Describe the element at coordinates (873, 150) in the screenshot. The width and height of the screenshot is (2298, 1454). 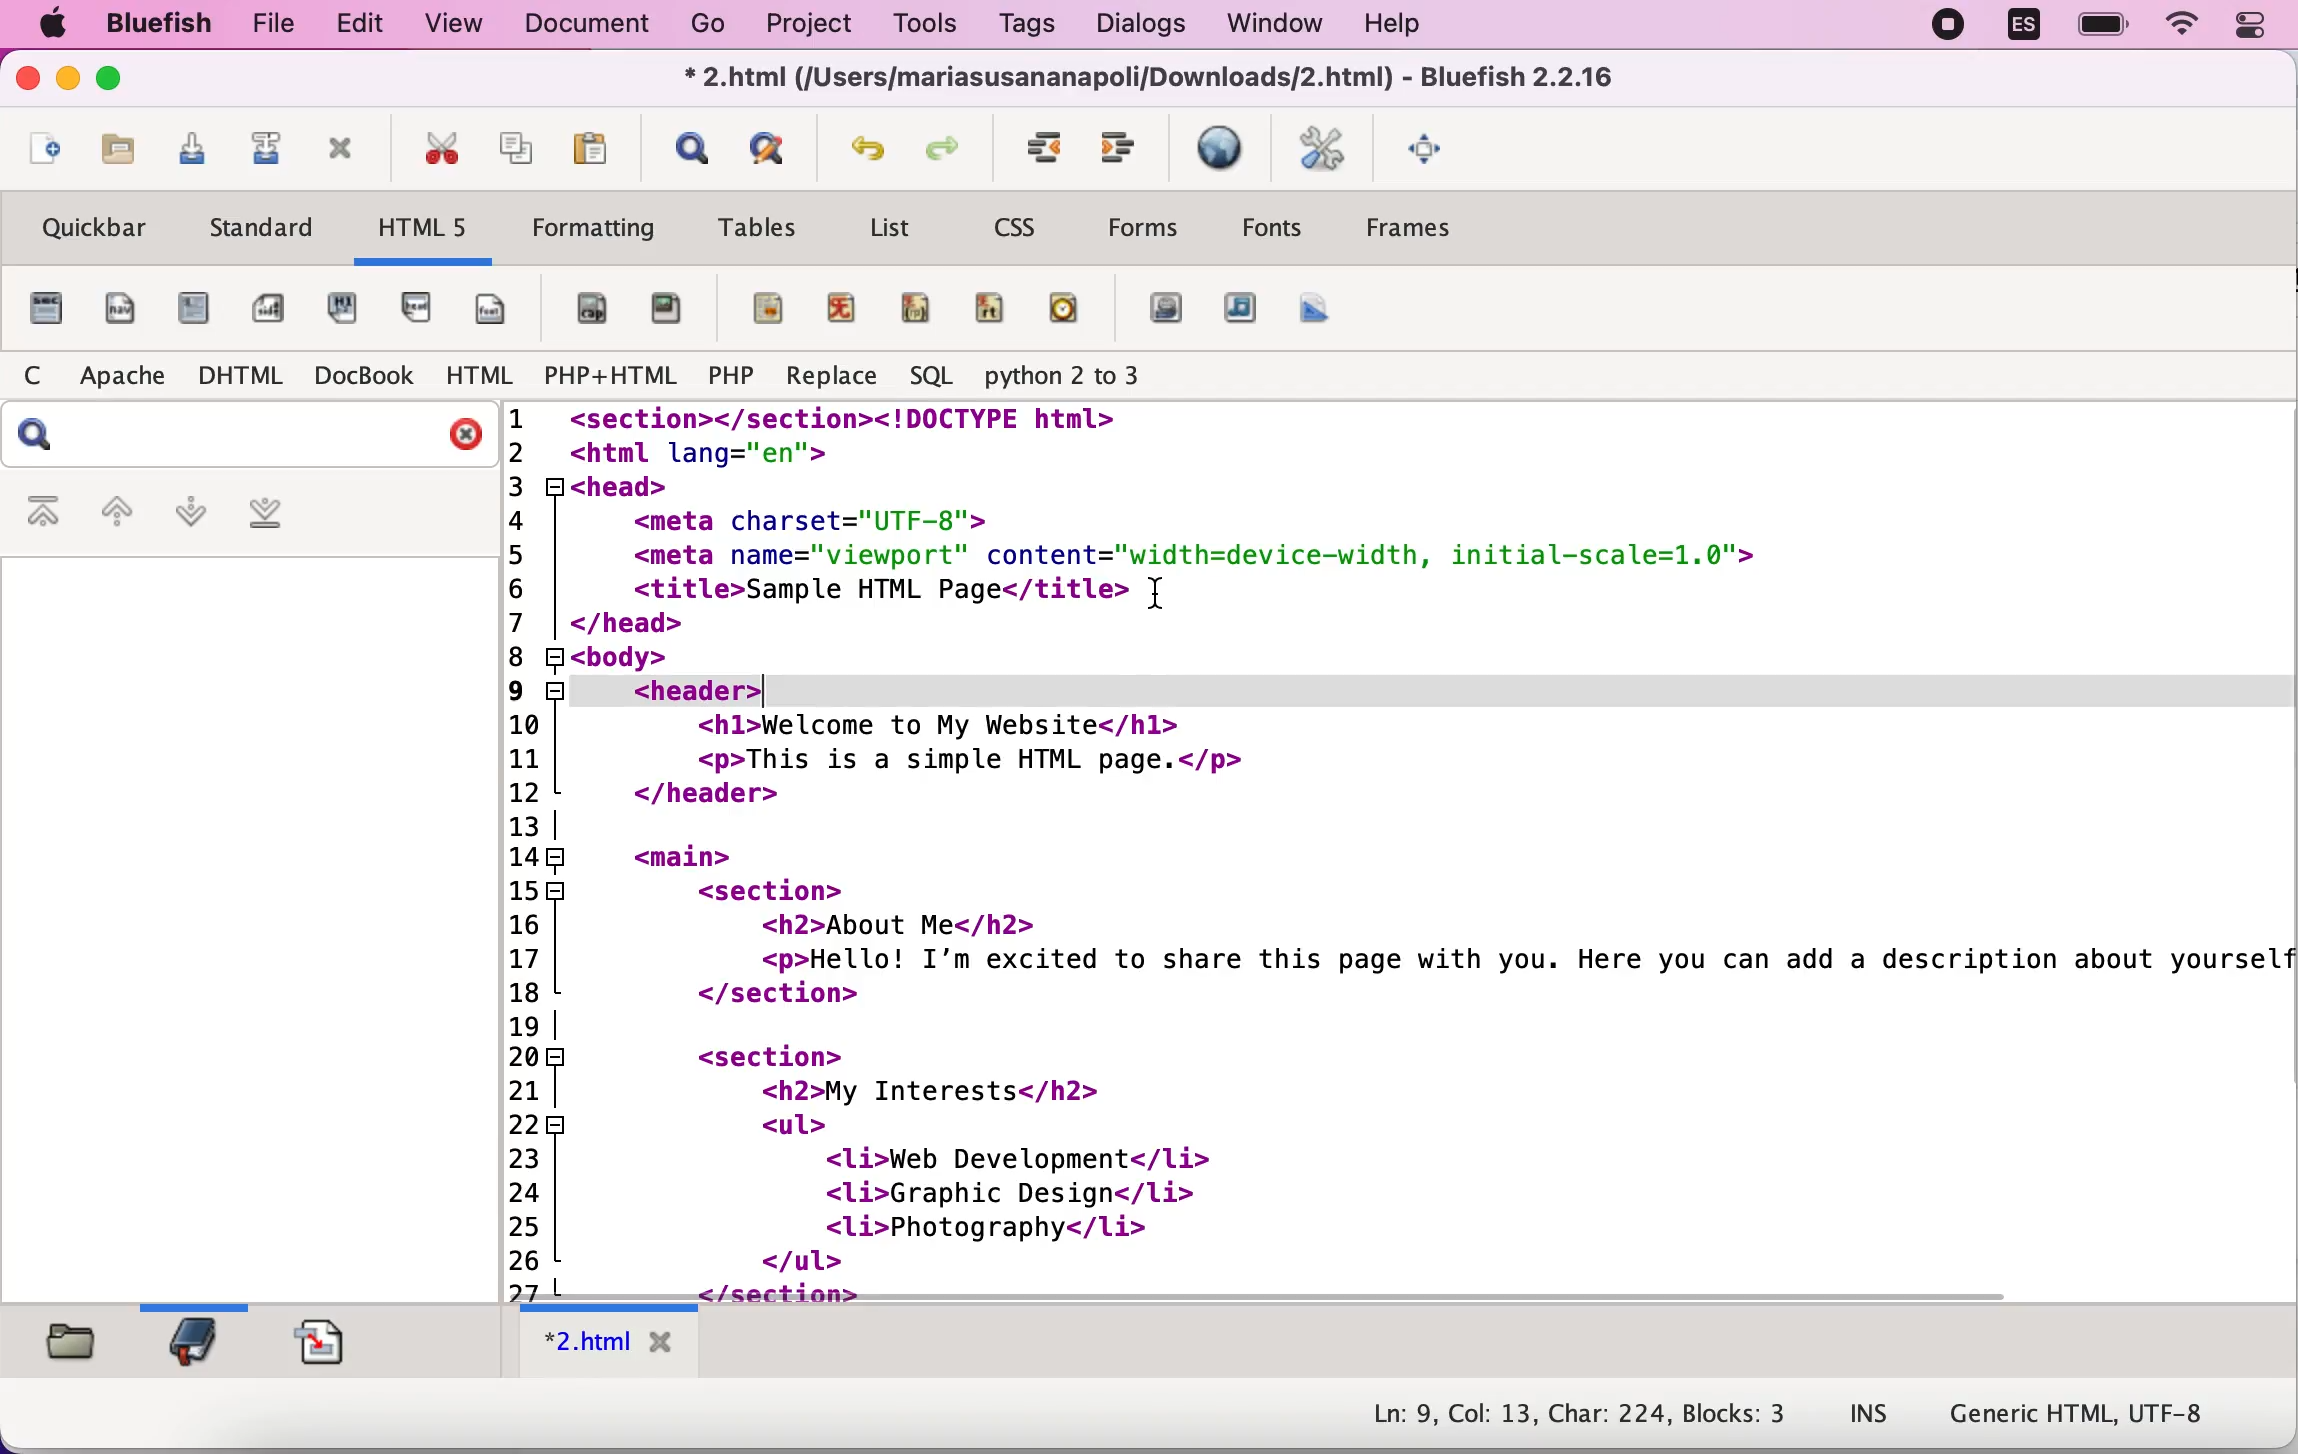
I see `undo` at that location.